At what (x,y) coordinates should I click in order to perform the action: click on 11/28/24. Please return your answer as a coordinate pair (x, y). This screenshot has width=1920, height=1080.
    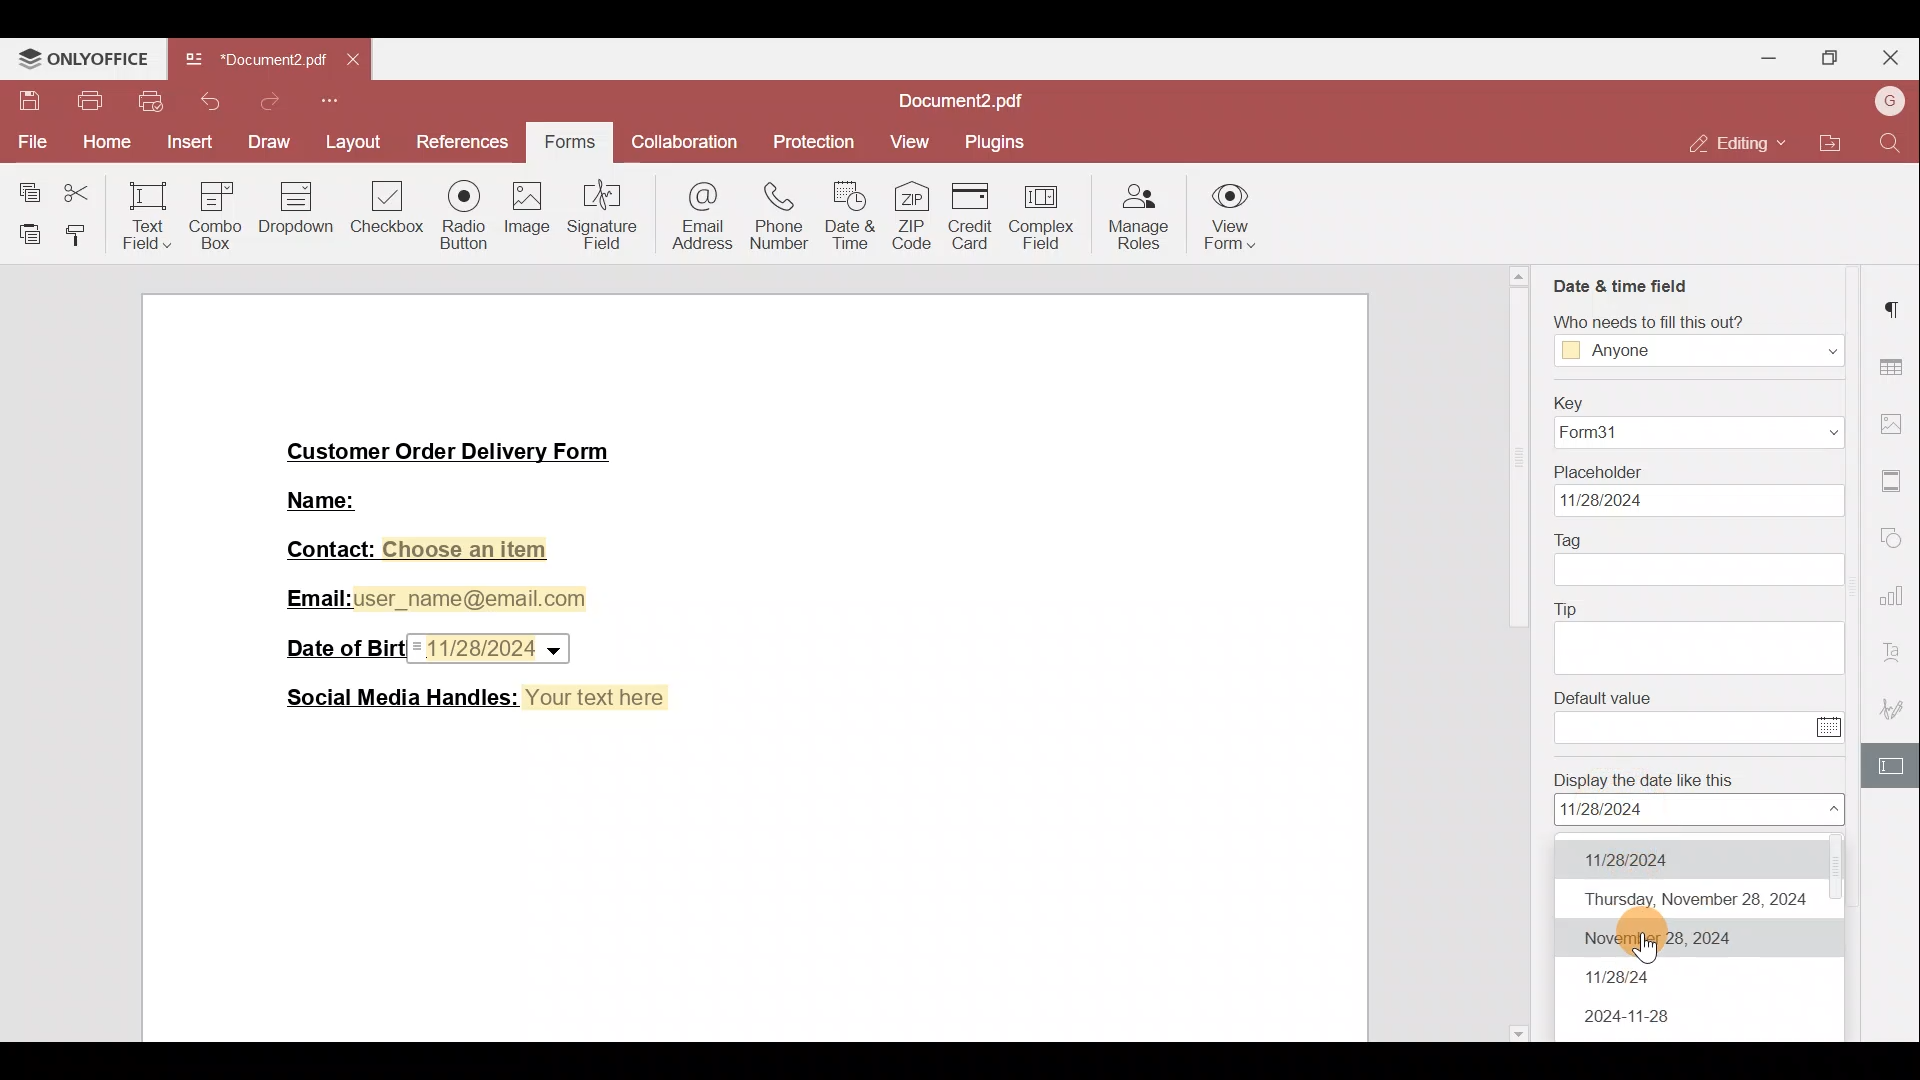
    Looking at the image, I should click on (1624, 978).